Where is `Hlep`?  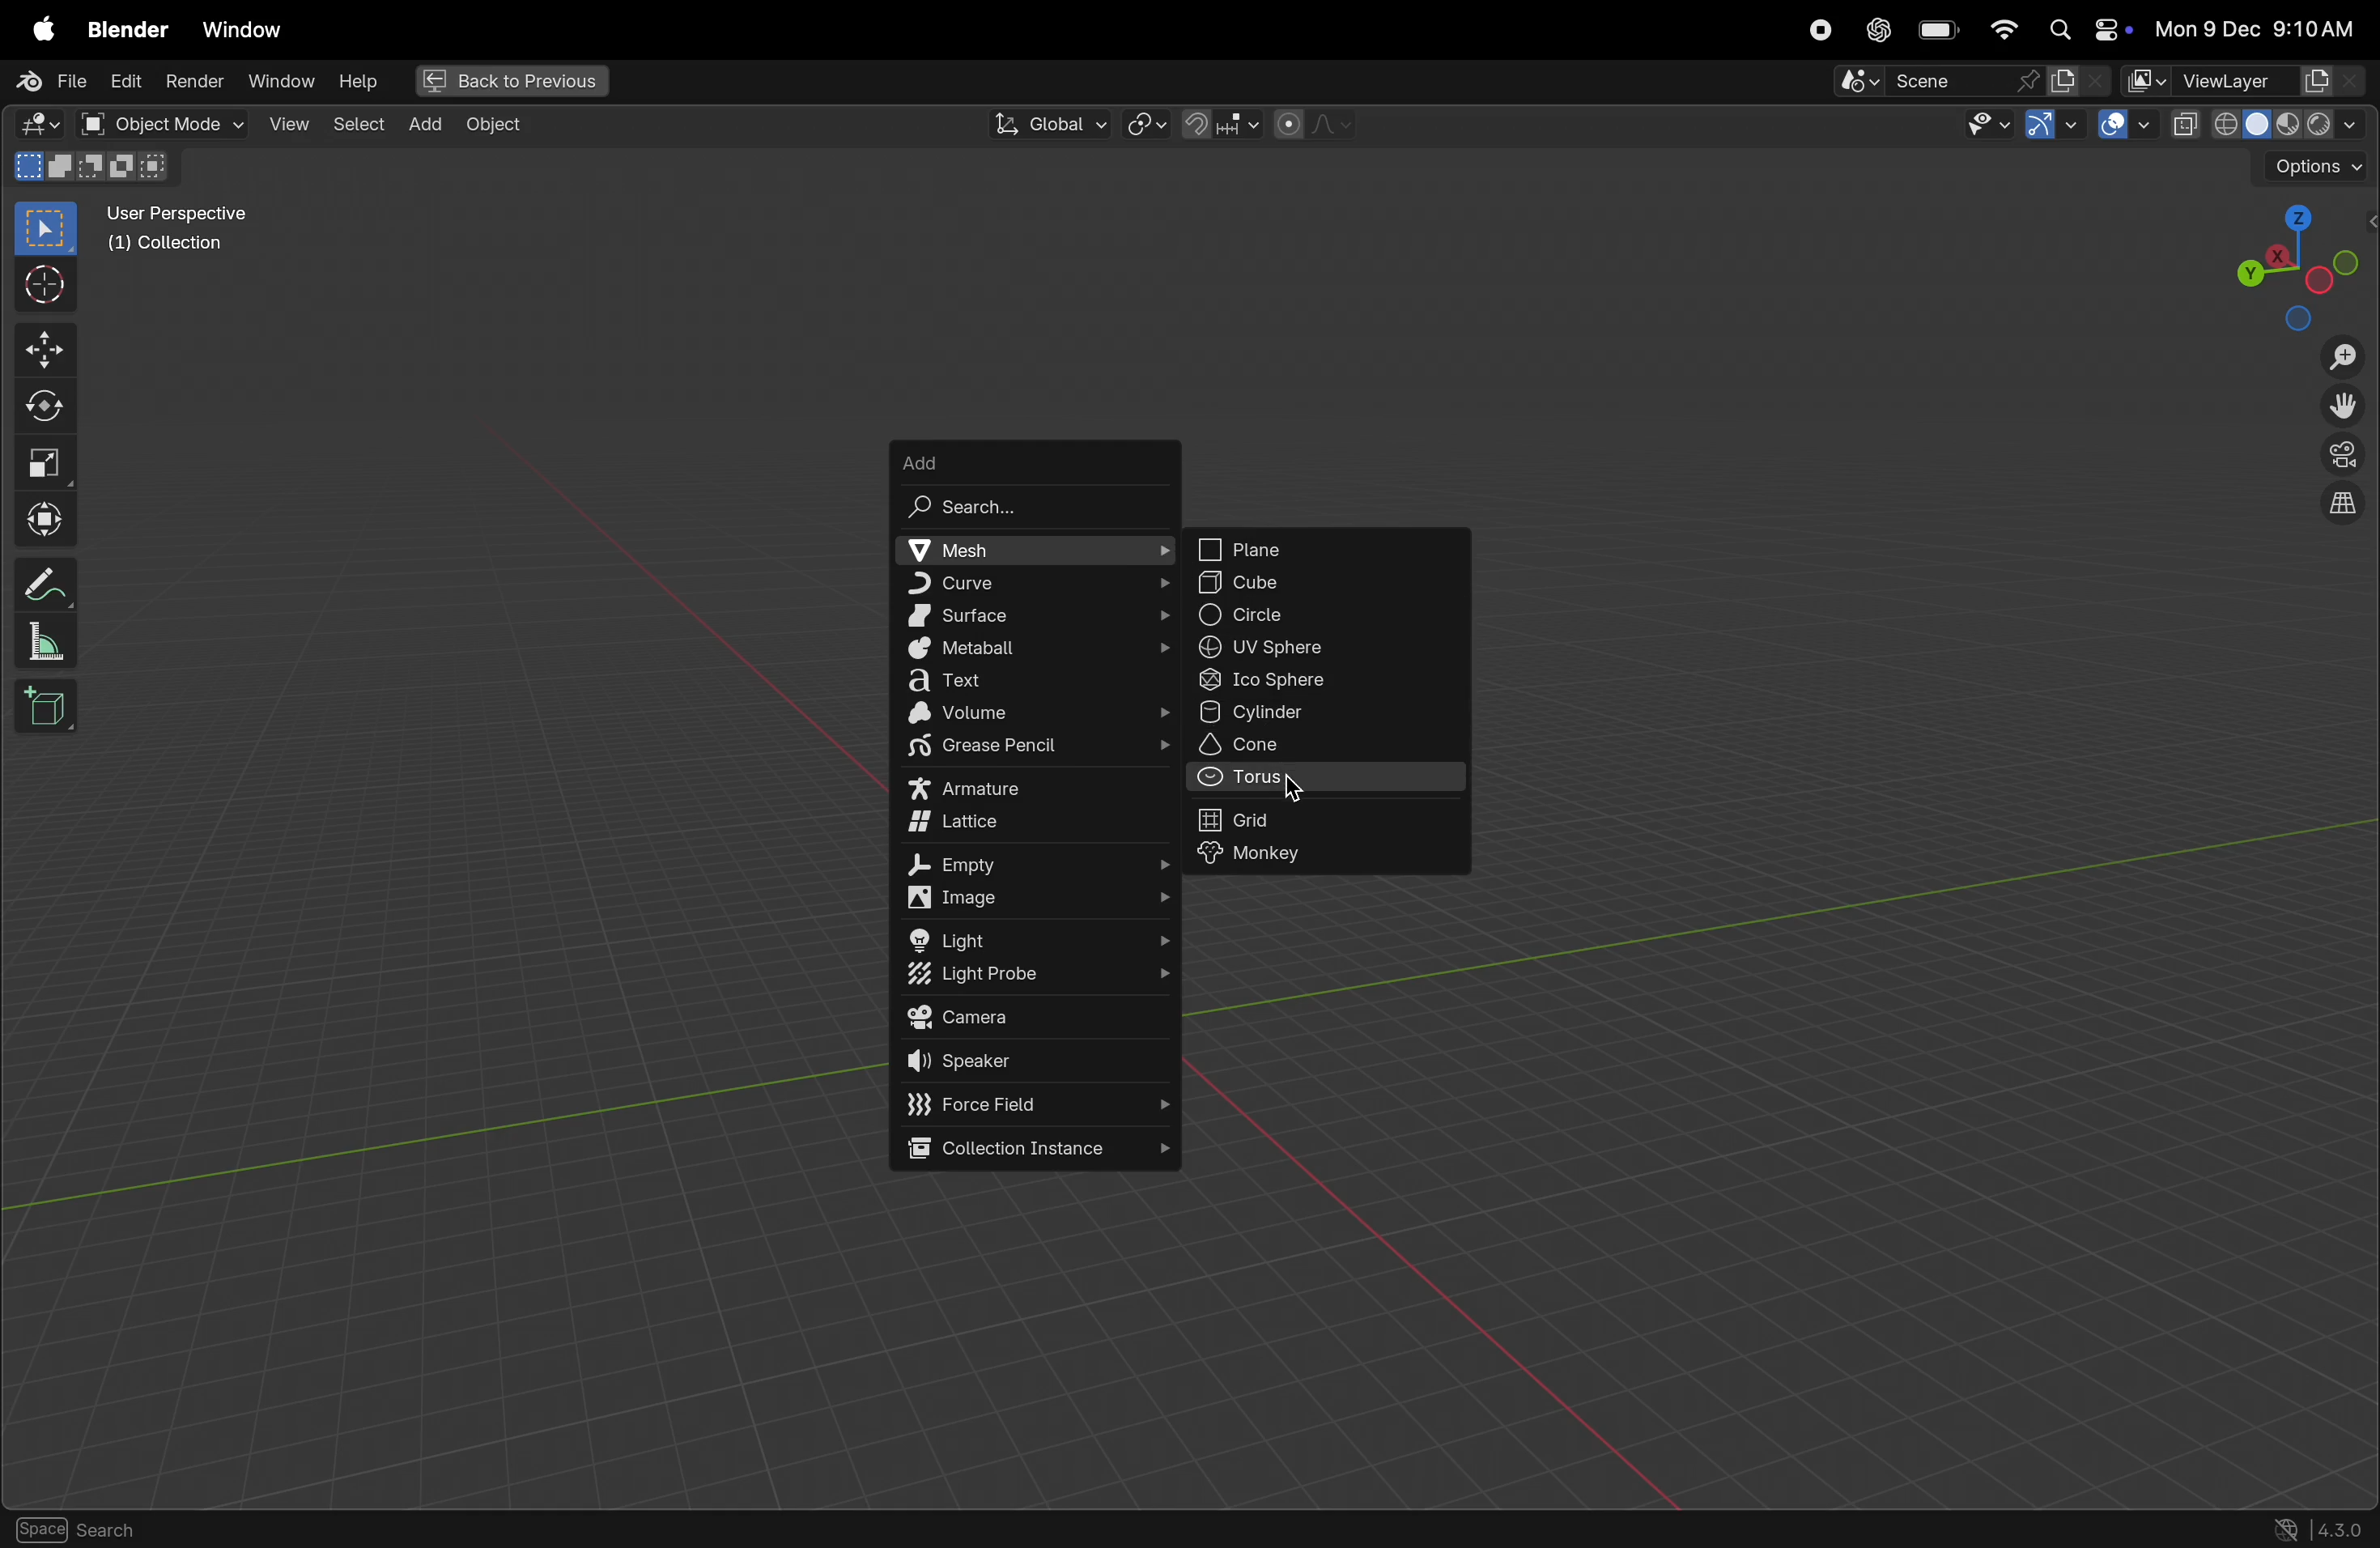 Hlep is located at coordinates (355, 82).